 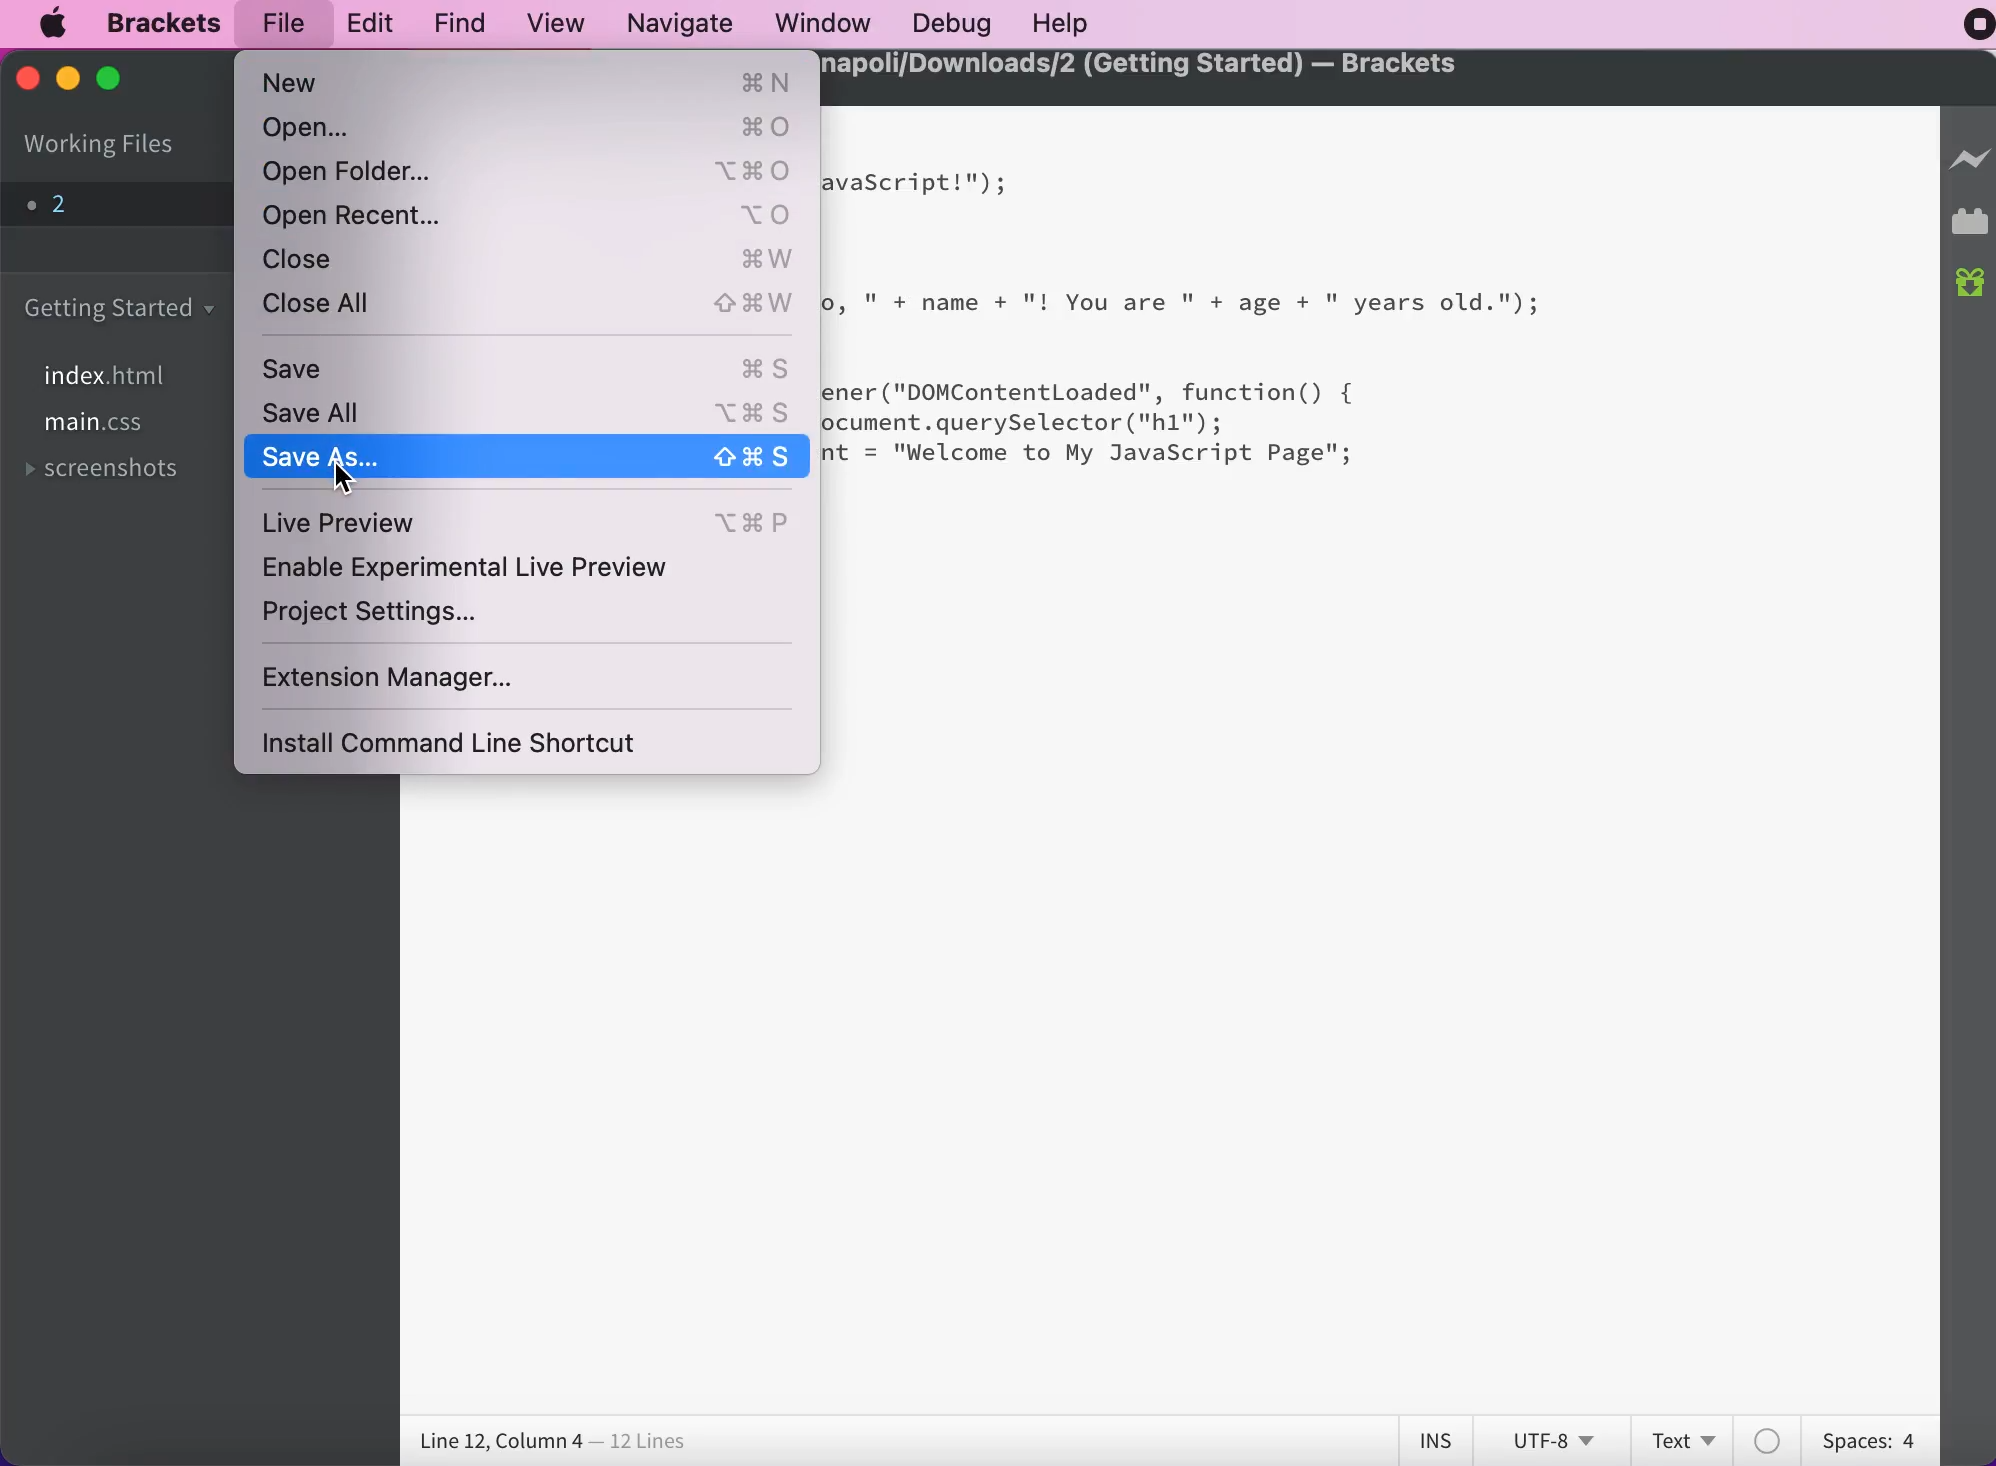 What do you see at coordinates (526, 369) in the screenshot?
I see `save` at bounding box center [526, 369].